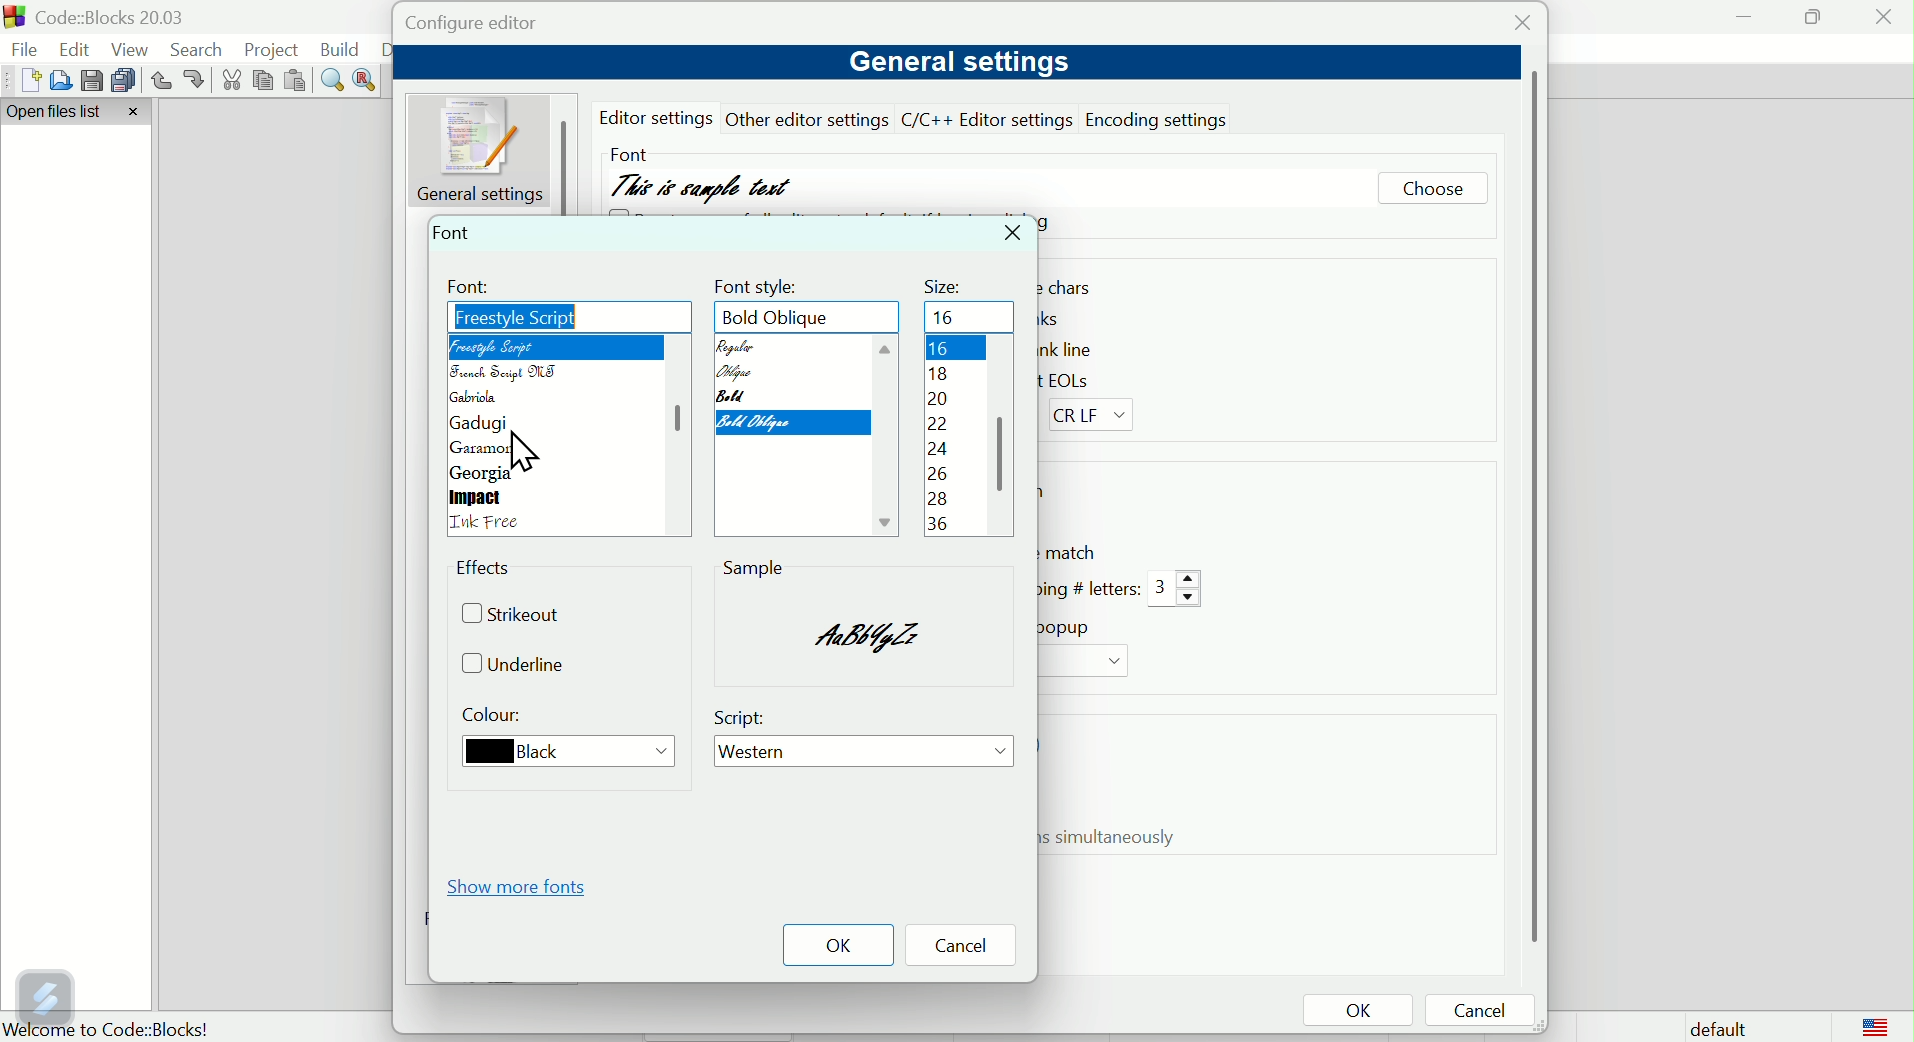  I want to click on Oblique, so click(730, 372).